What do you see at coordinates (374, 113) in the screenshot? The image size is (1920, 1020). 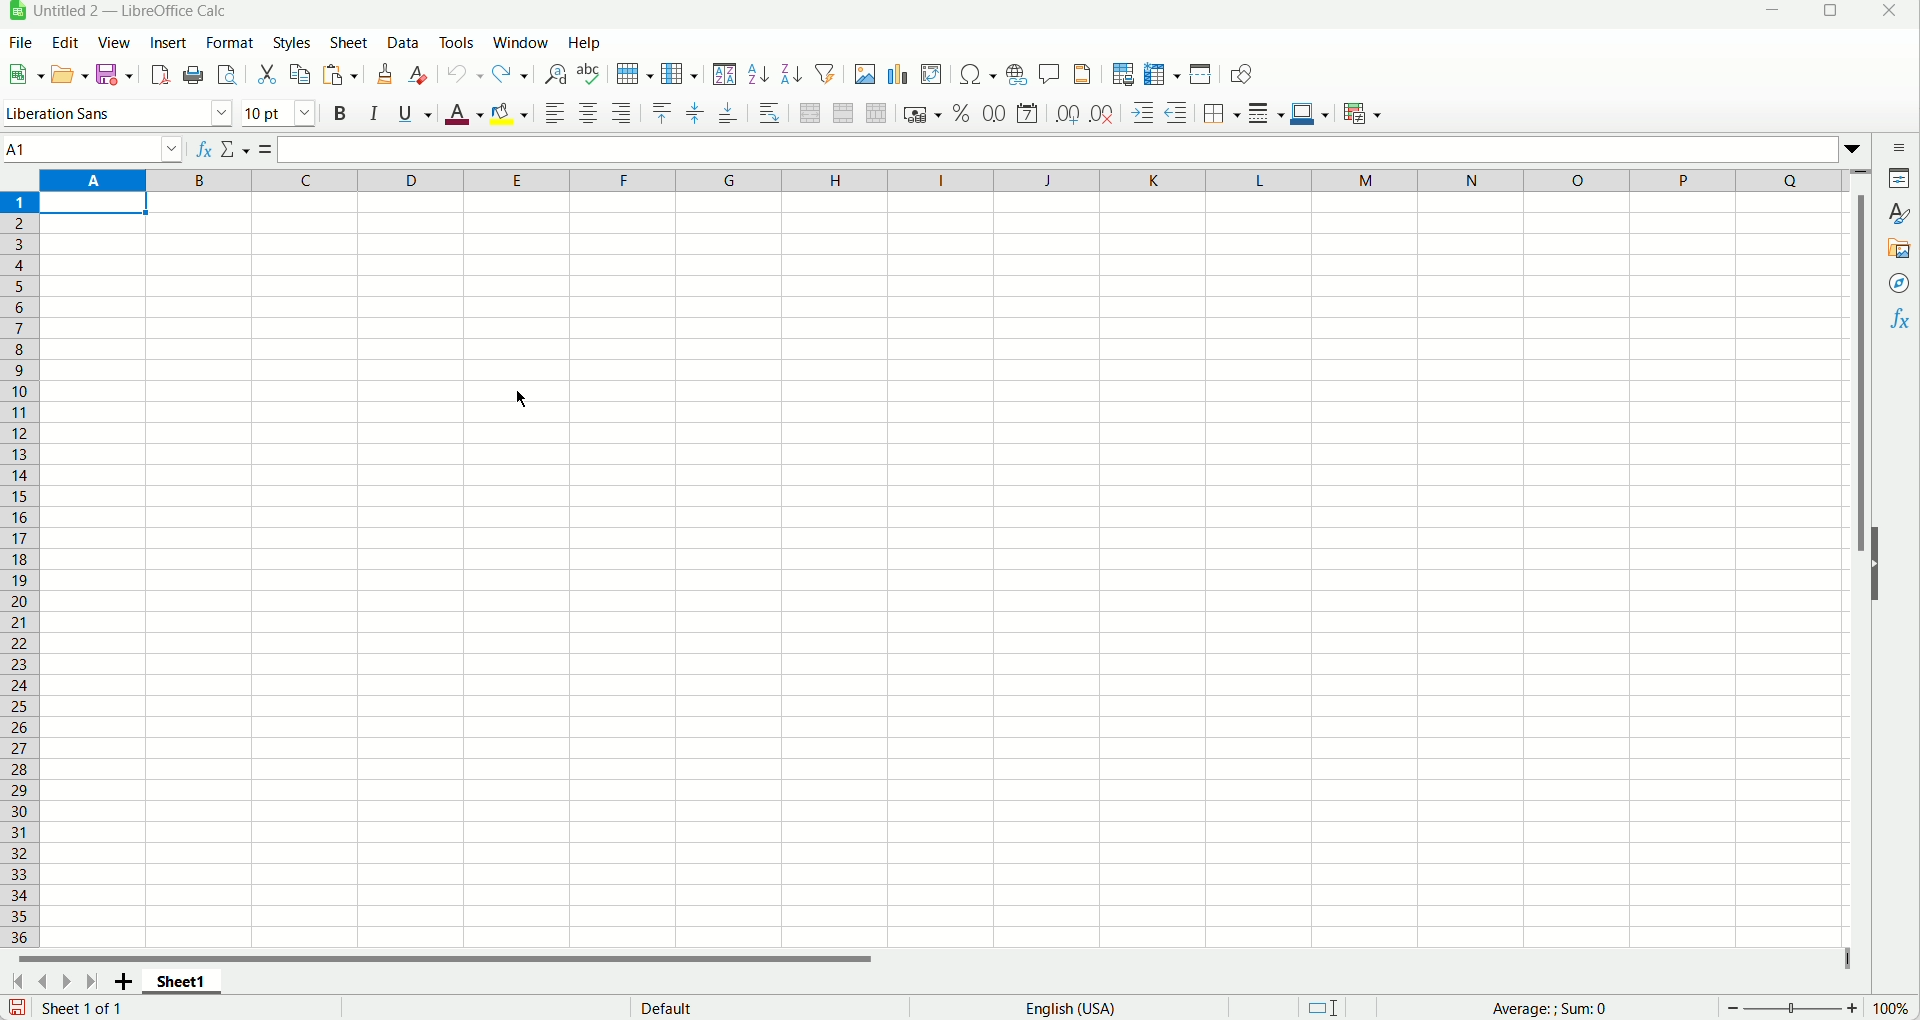 I see `Italic` at bounding box center [374, 113].